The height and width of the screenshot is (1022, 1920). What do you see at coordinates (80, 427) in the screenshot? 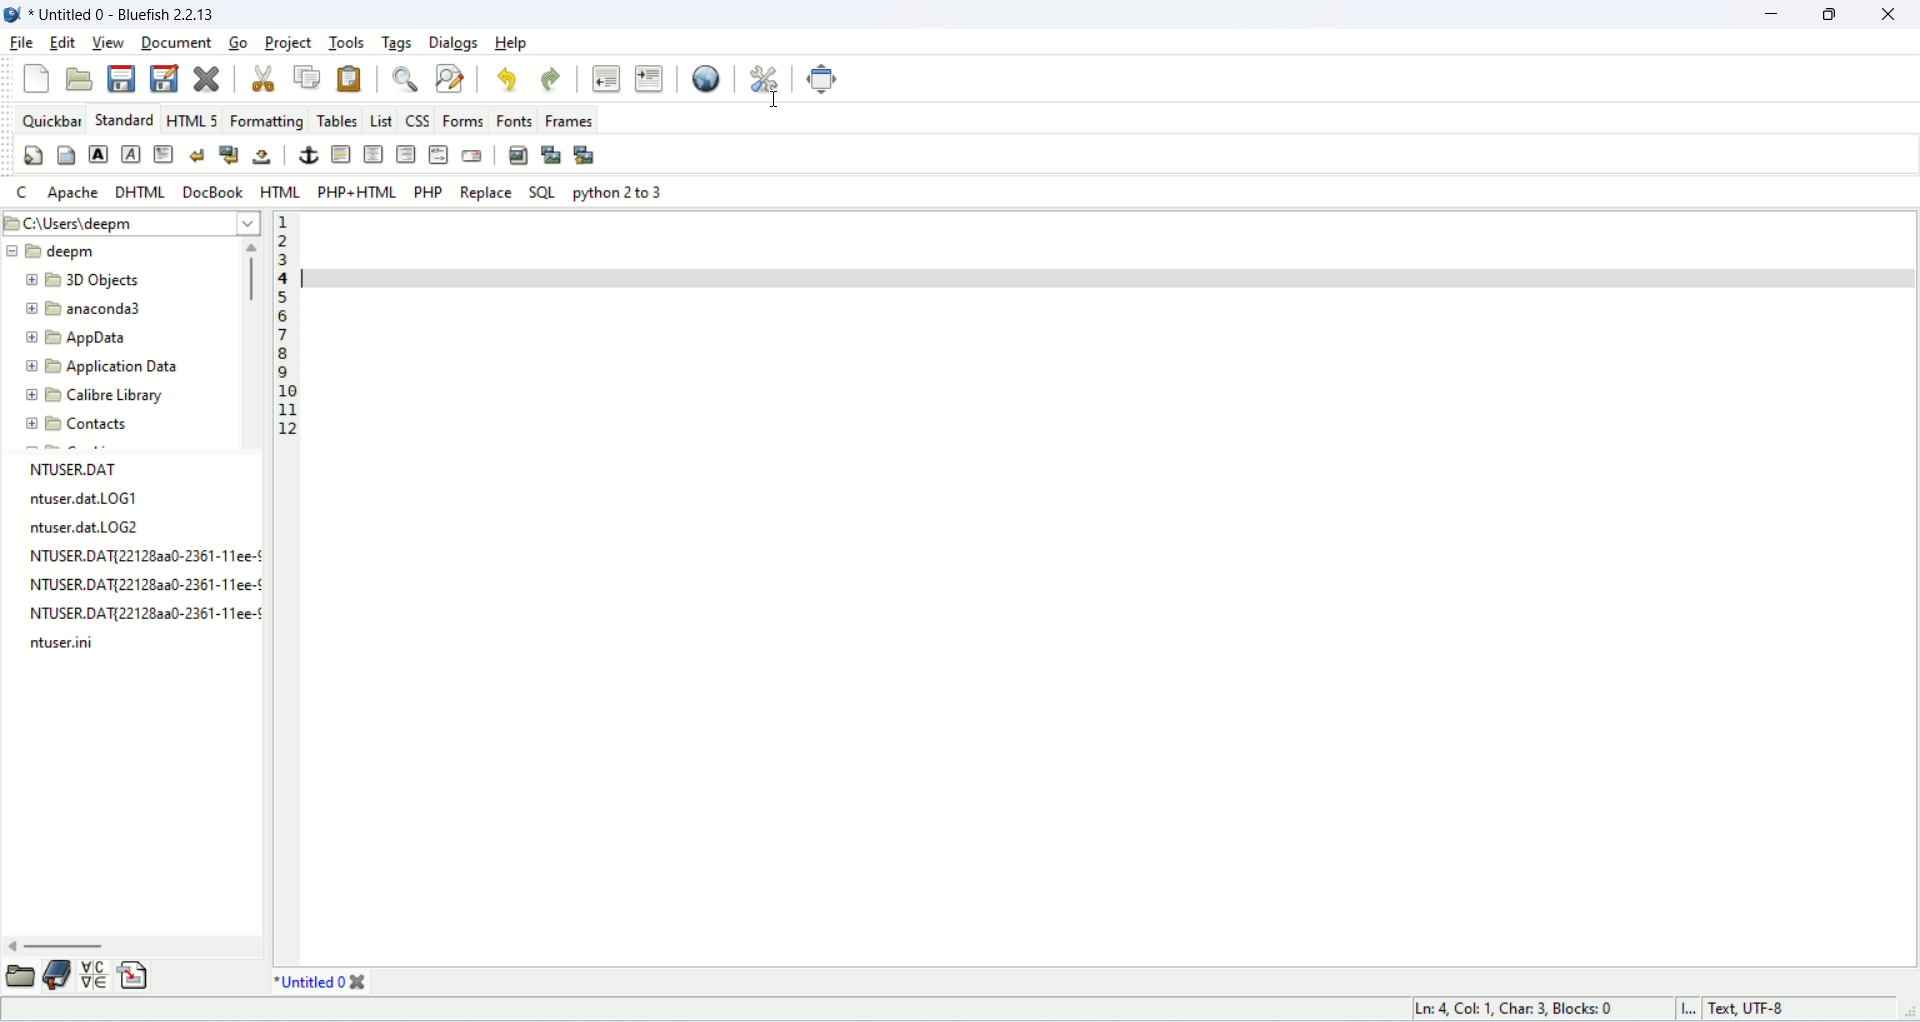
I see `contact` at bounding box center [80, 427].